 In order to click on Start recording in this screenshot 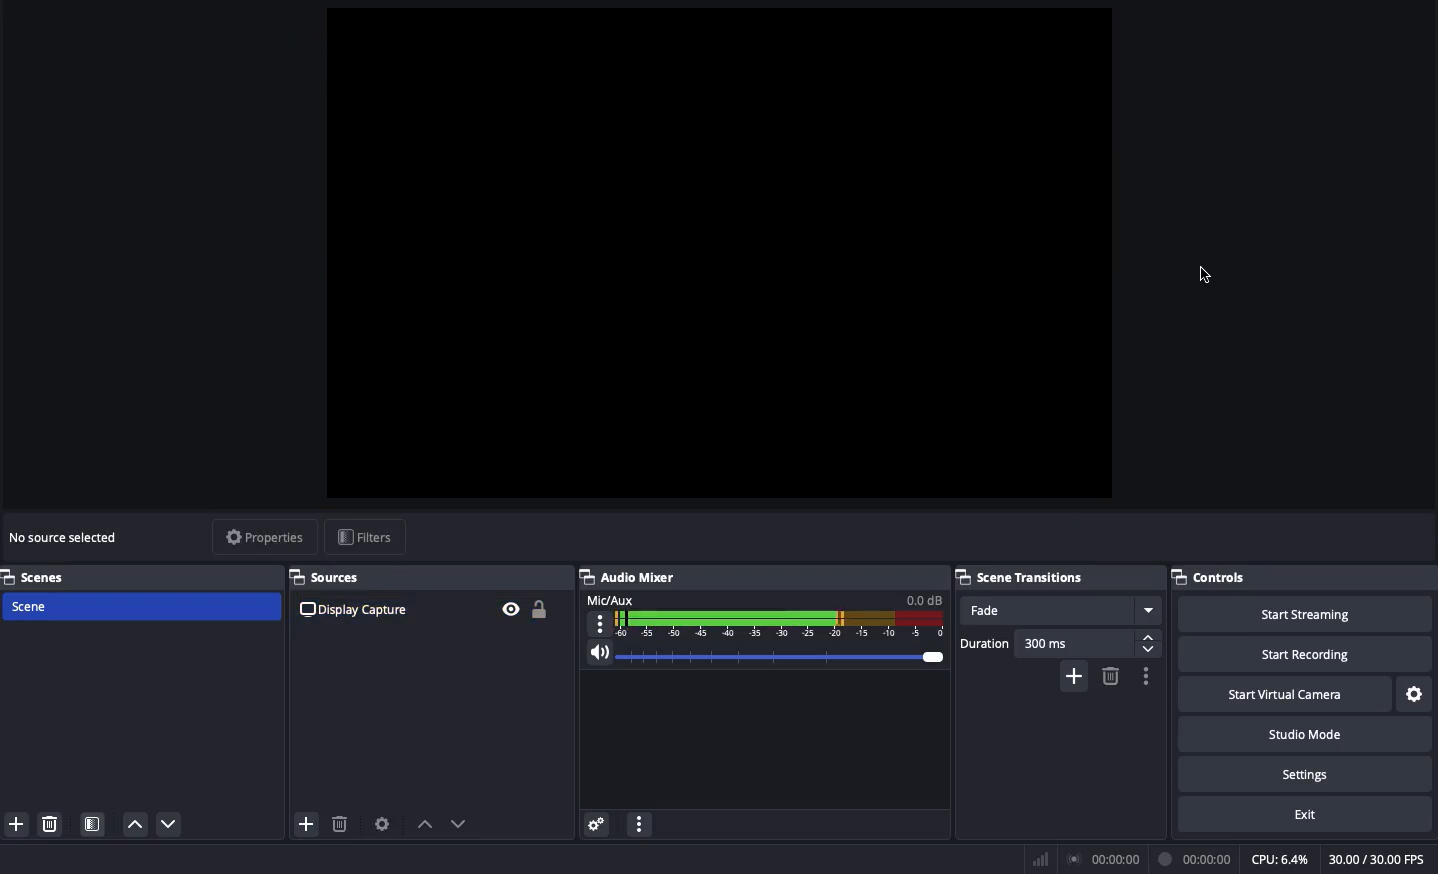, I will do `click(1308, 653)`.